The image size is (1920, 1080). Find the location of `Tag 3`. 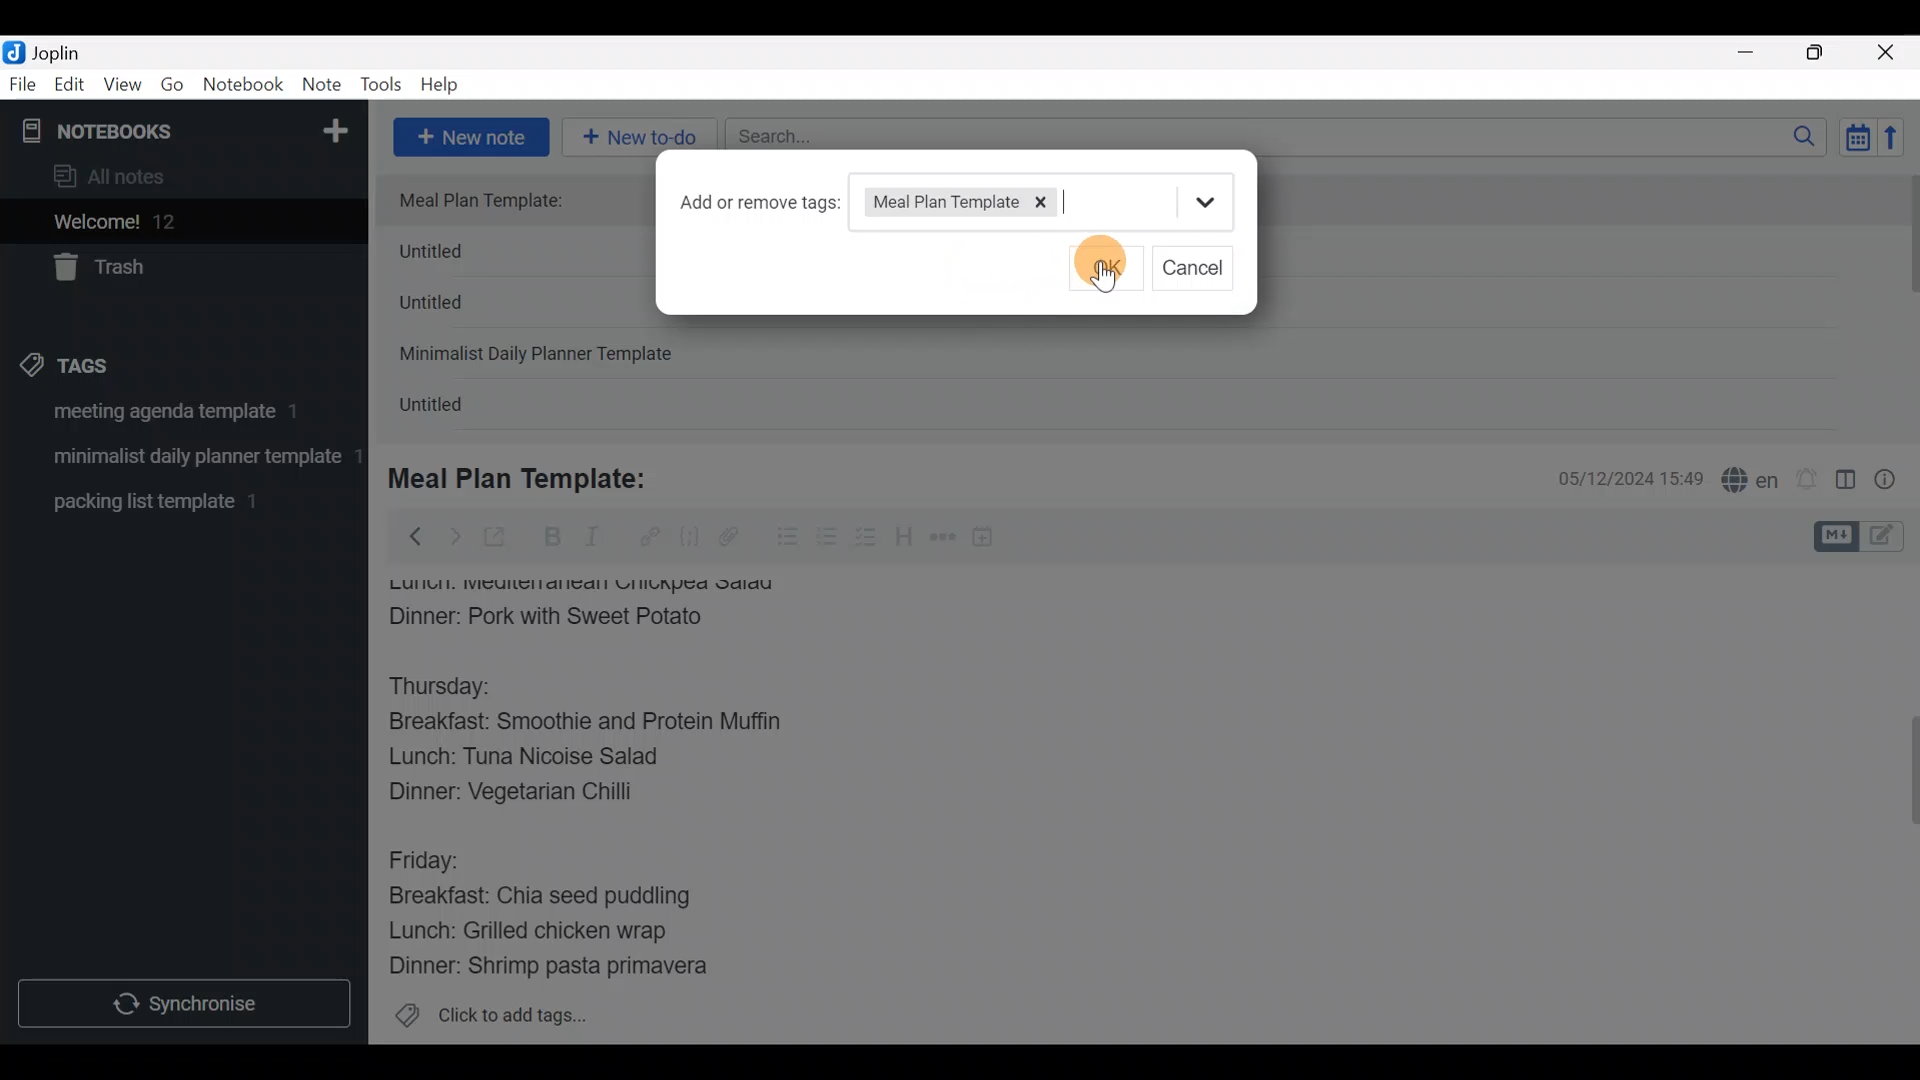

Tag 3 is located at coordinates (177, 501).